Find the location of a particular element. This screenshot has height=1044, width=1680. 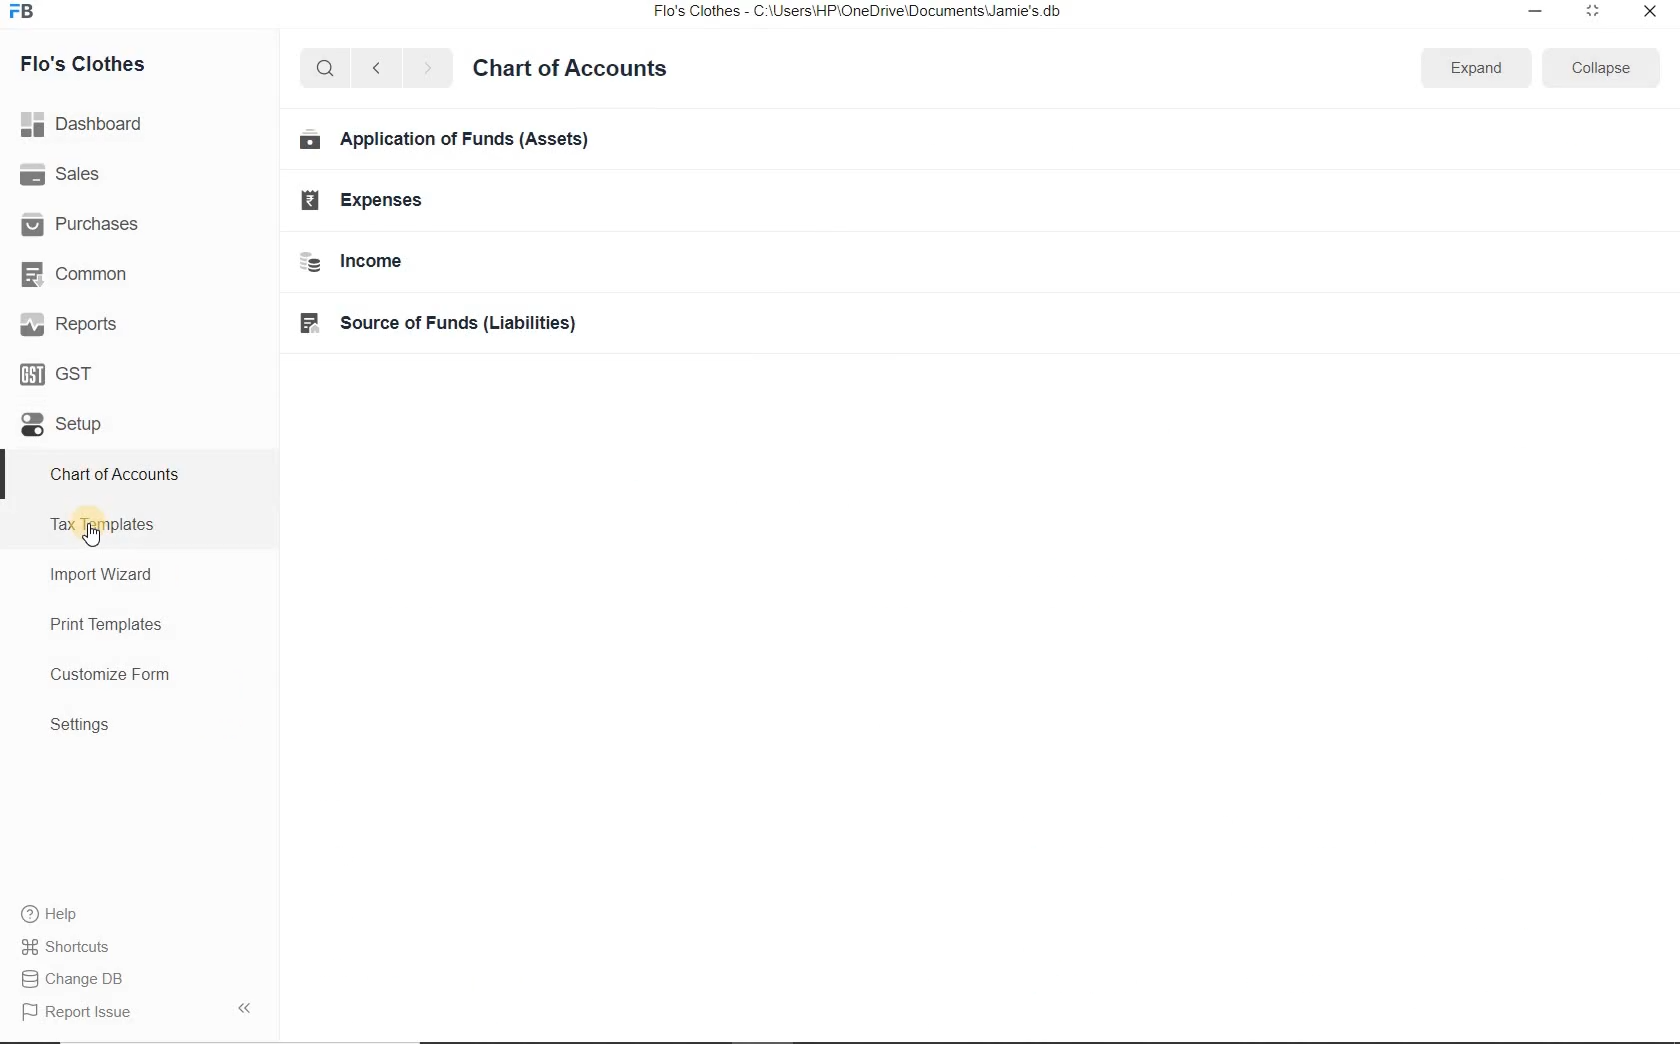

Shortcuts is located at coordinates (140, 947).